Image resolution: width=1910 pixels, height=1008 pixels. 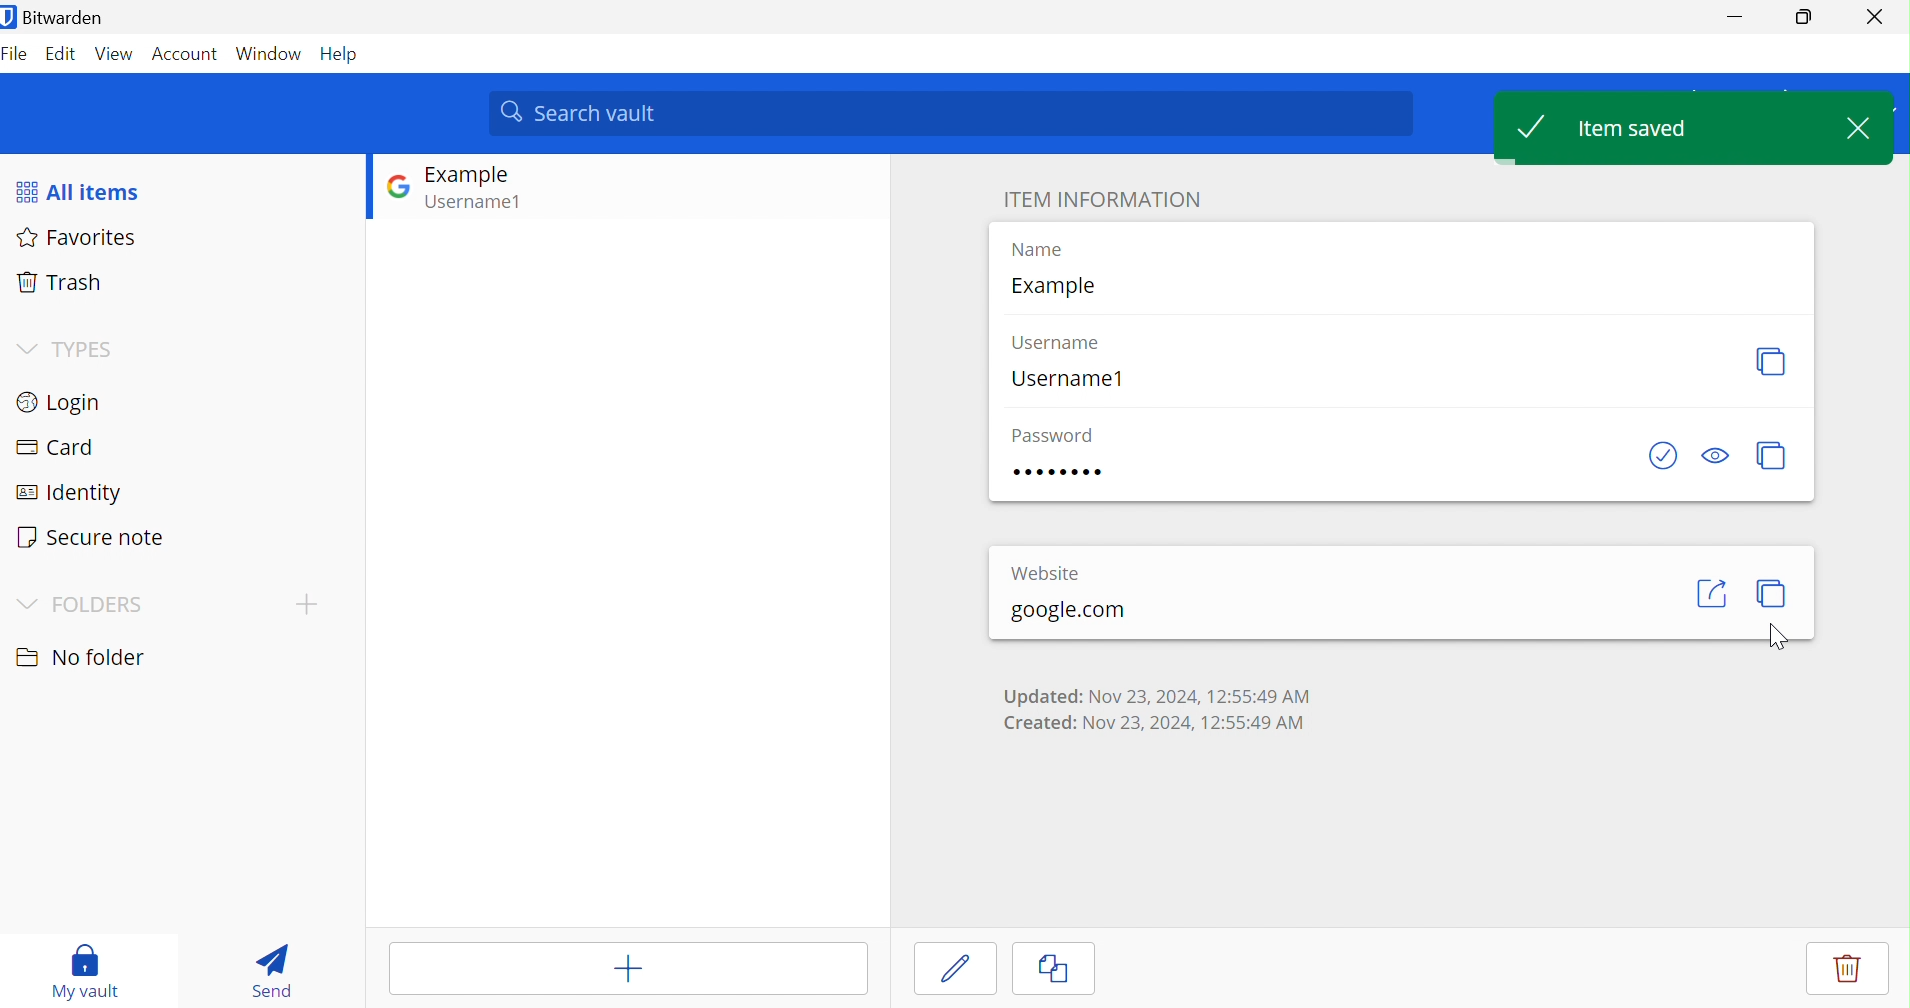 What do you see at coordinates (1711, 593) in the screenshot?
I see `Launch` at bounding box center [1711, 593].